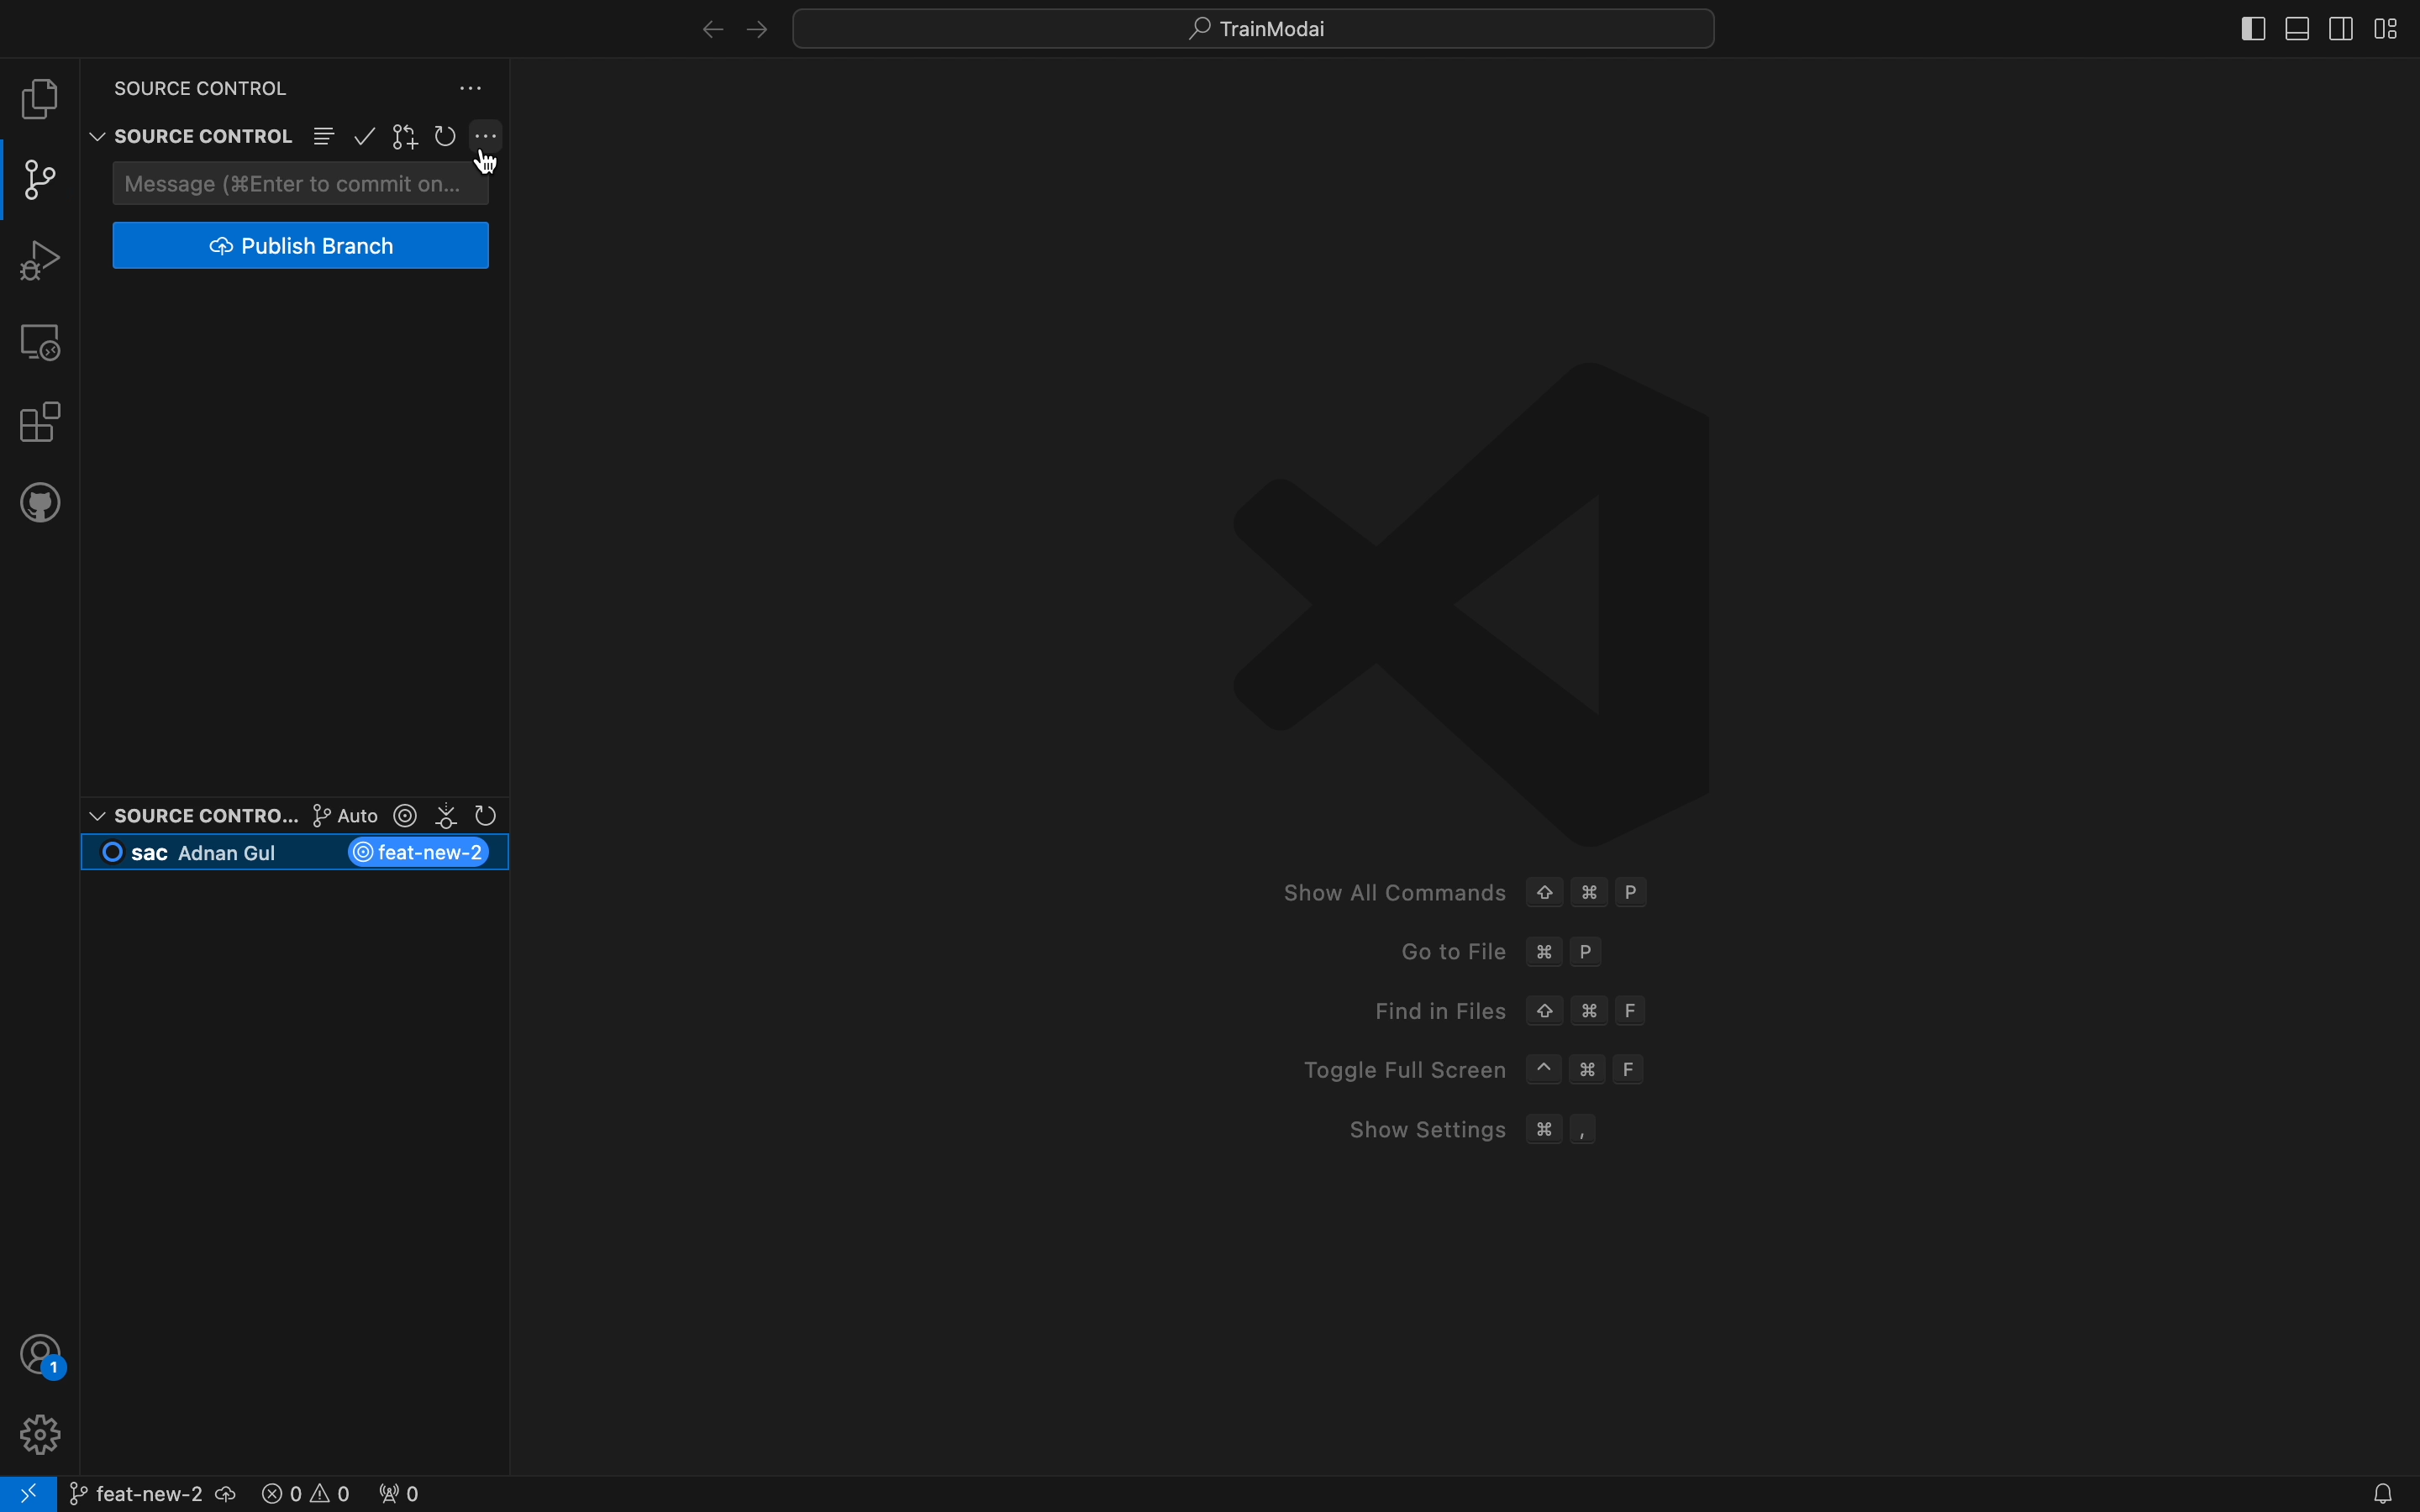 The height and width of the screenshot is (1512, 2420). Describe the element at coordinates (1544, 1070) in the screenshot. I see `^` at that location.